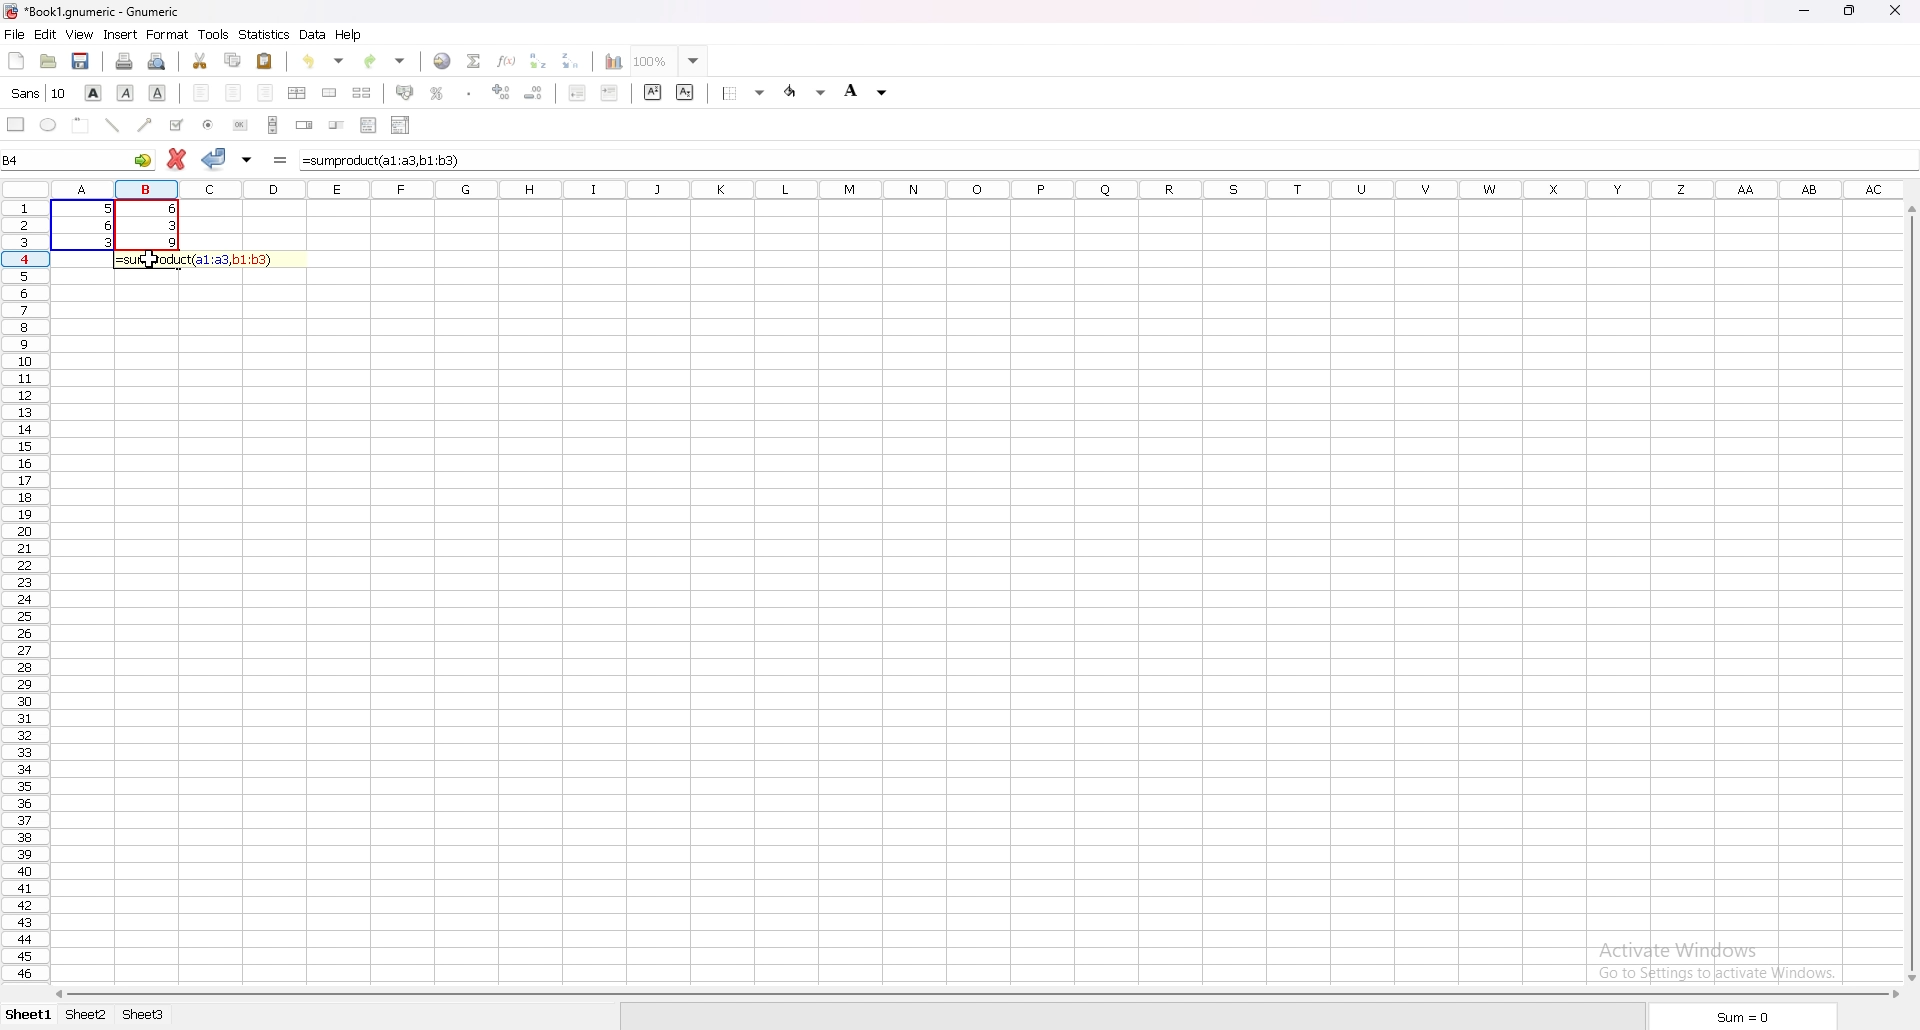 The height and width of the screenshot is (1030, 1920). Describe the element at coordinates (175, 124) in the screenshot. I see `checkbox` at that location.